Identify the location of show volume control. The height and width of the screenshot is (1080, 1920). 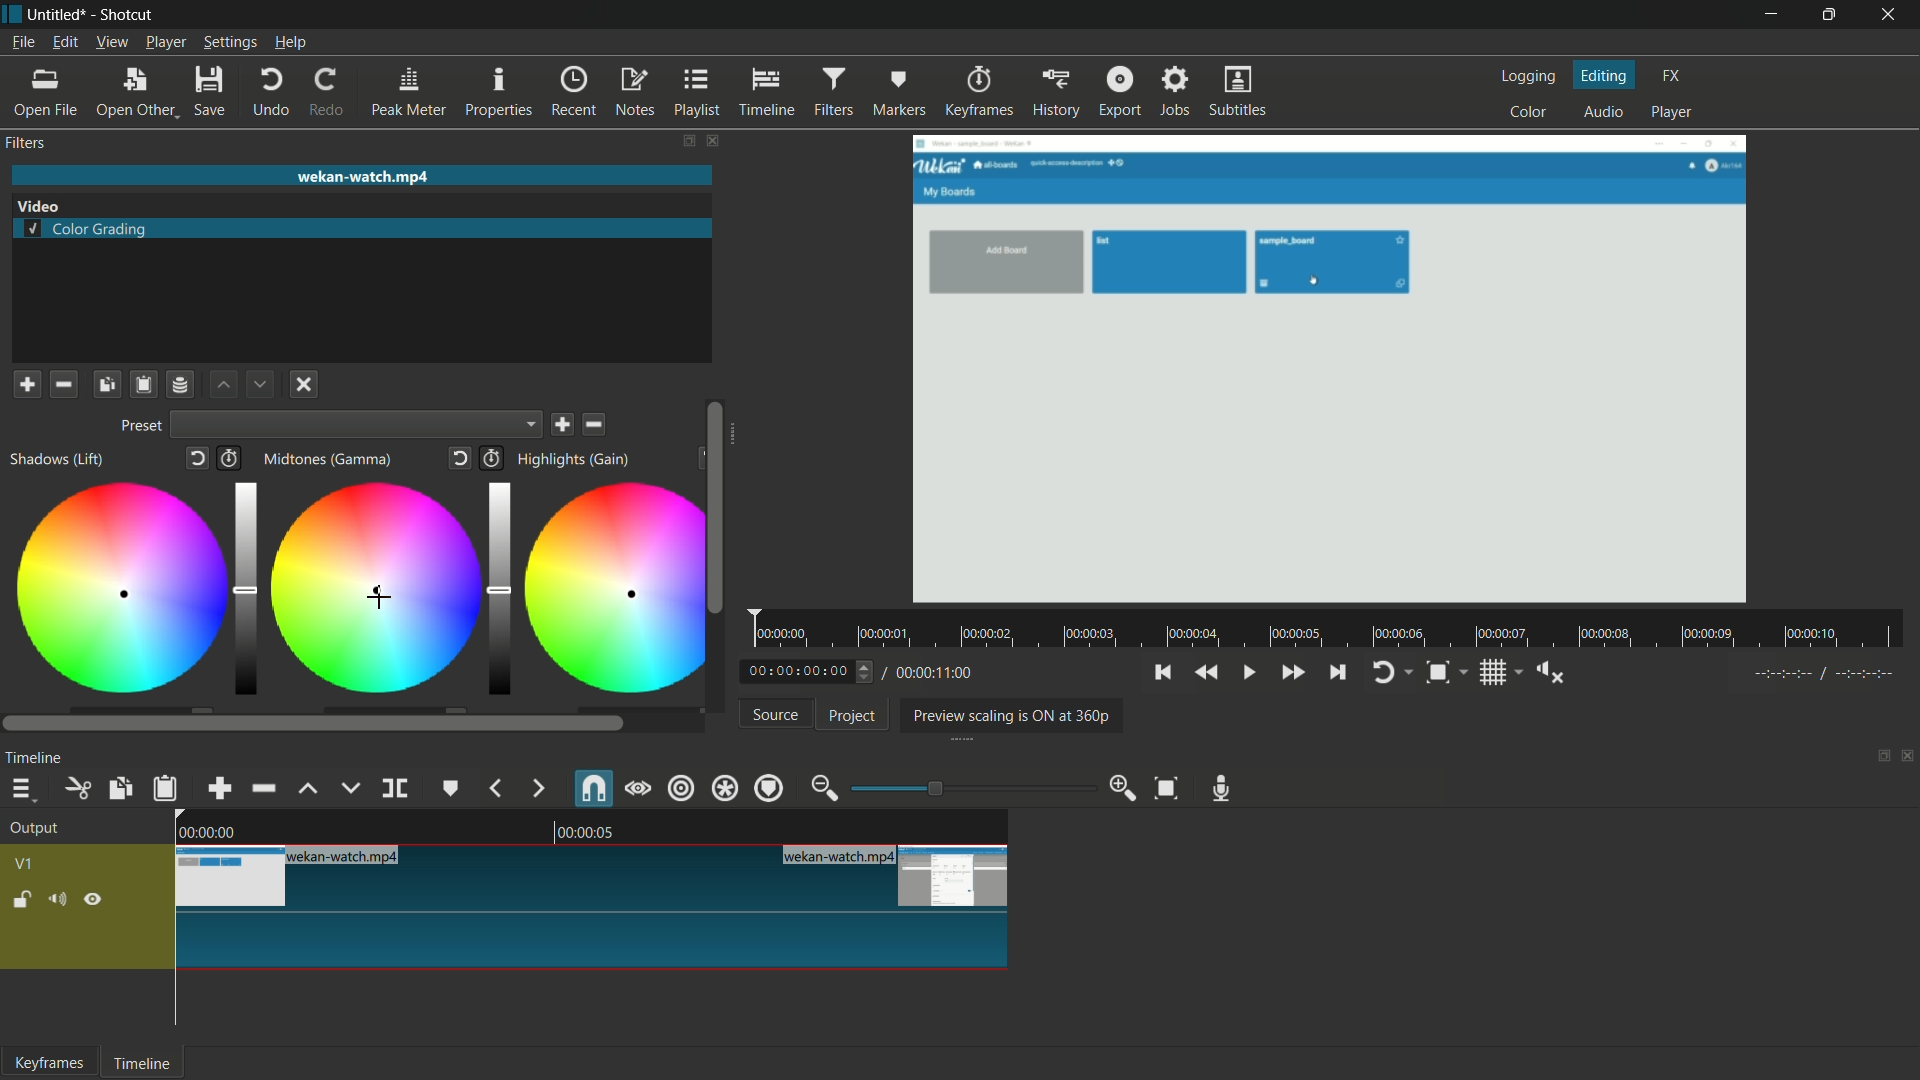
(1552, 673).